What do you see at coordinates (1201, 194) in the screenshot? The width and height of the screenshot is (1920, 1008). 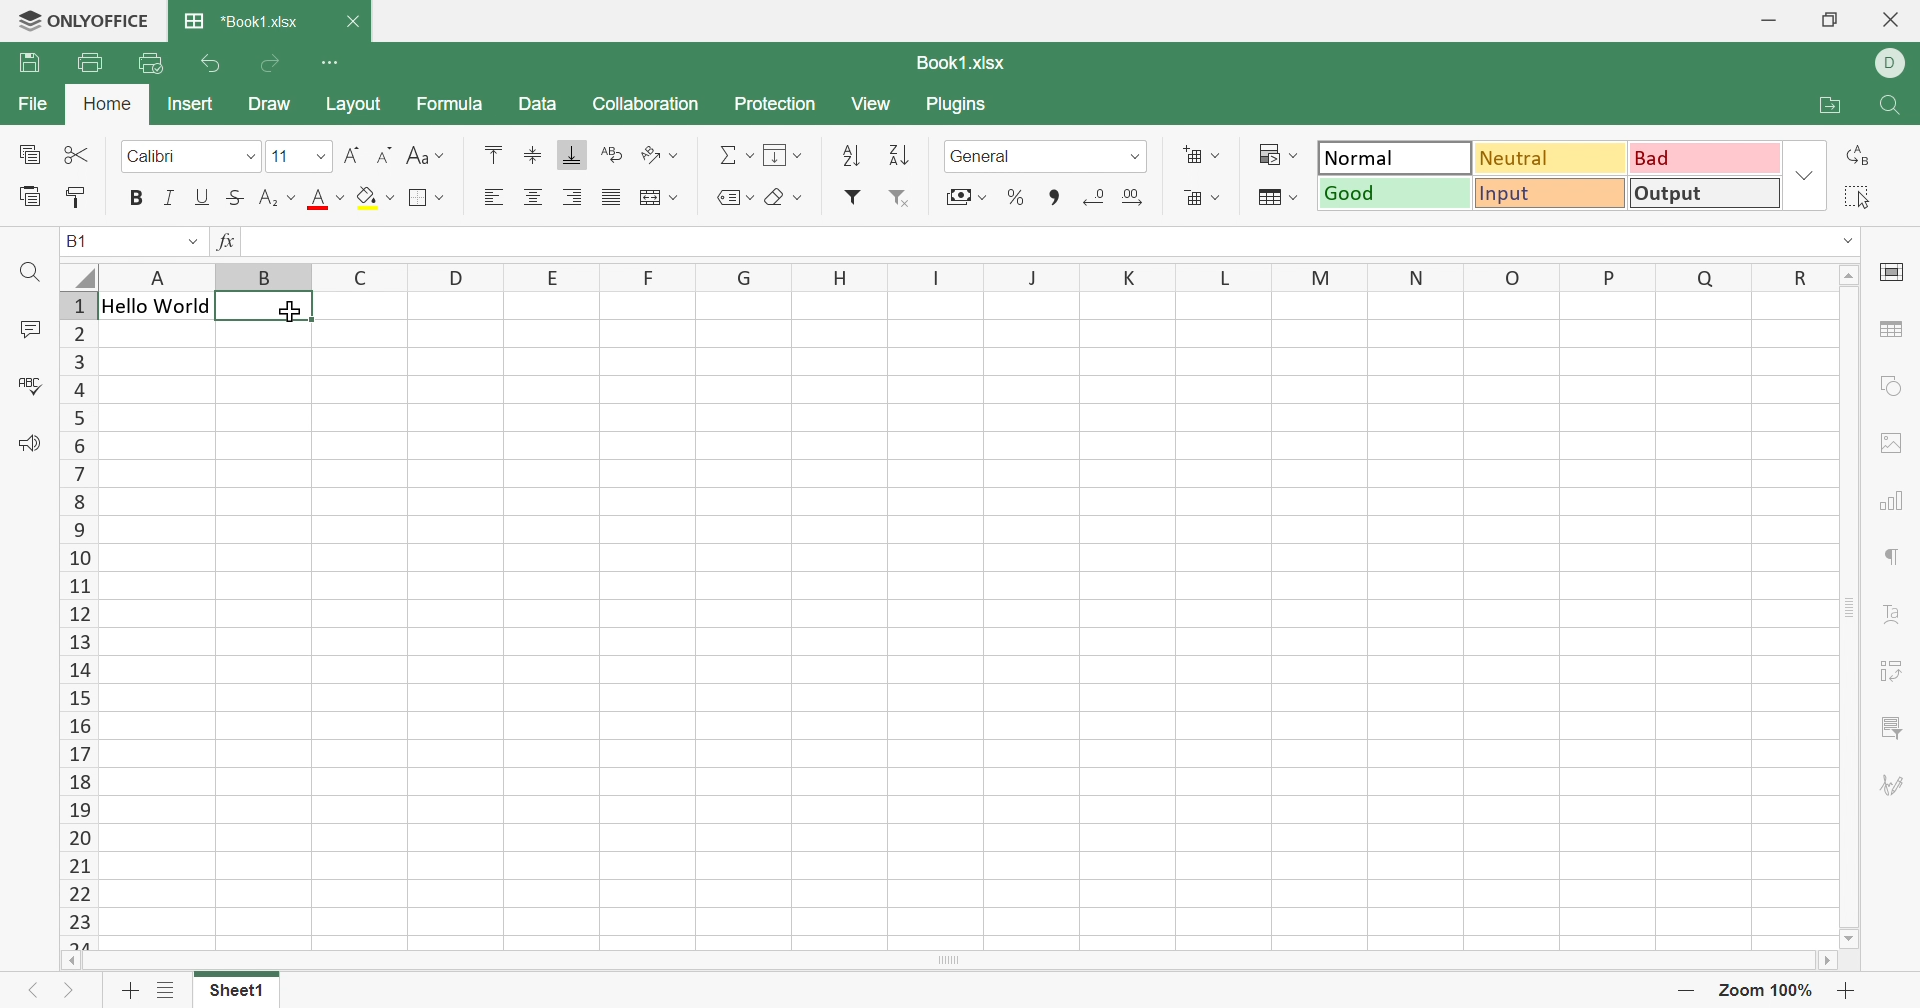 I see `Decreace cells` at bounding box center [1201, 194].